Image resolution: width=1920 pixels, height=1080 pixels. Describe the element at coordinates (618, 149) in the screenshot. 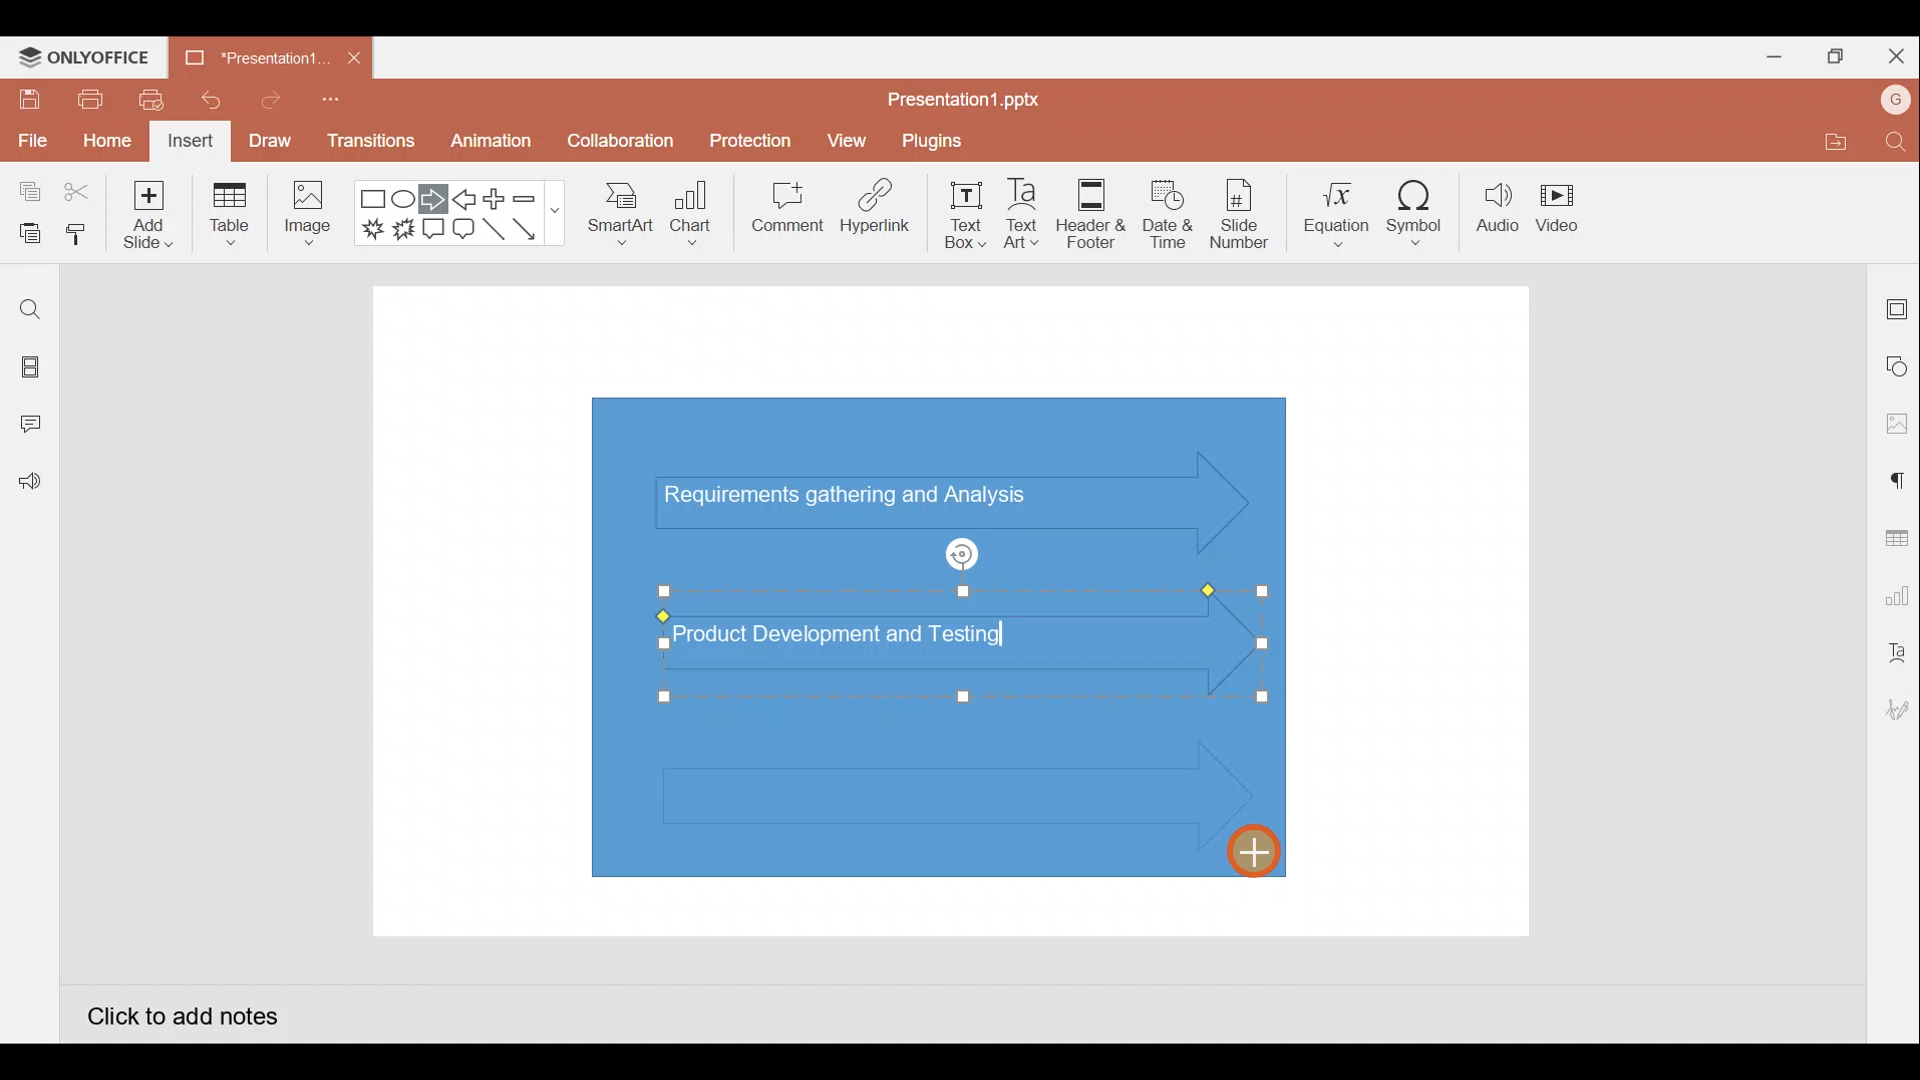

I see `Collaboration` at that location.